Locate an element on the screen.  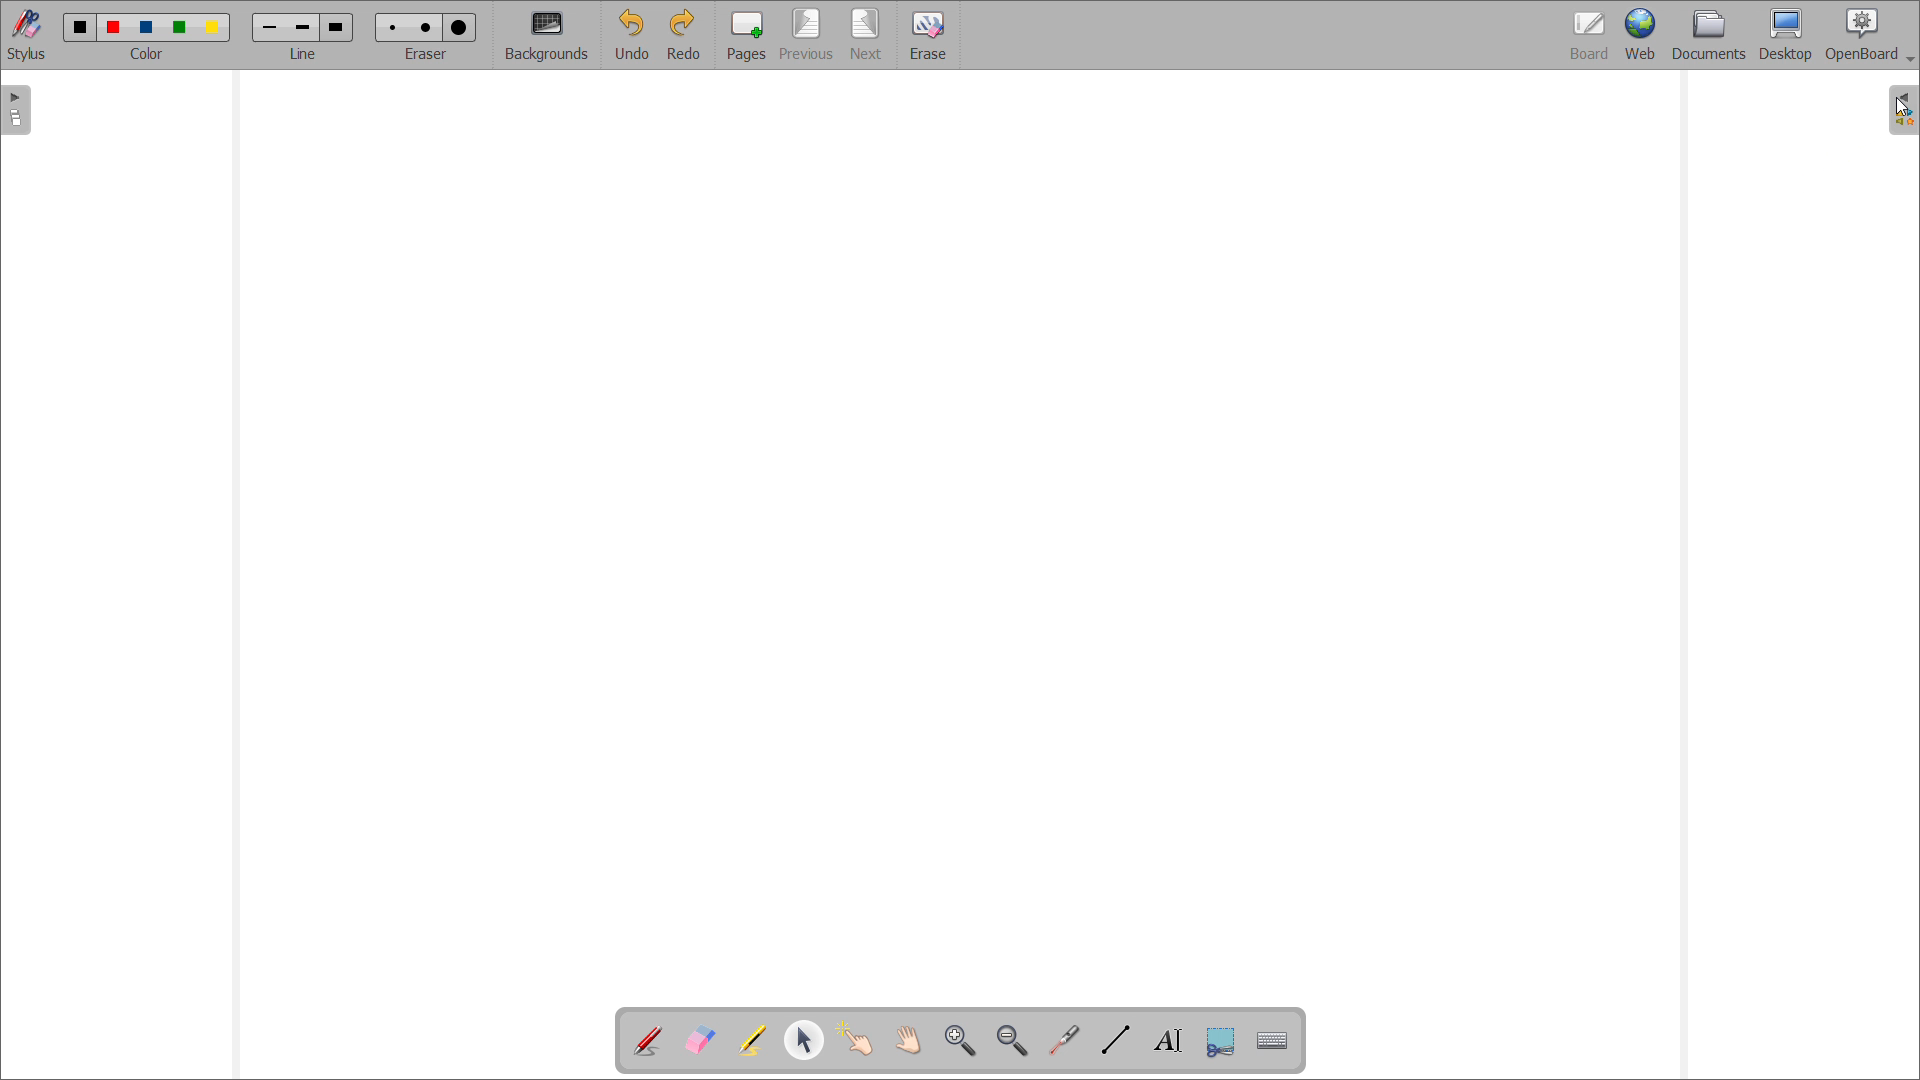
erase annotation is located at coordinates (700, 1040).